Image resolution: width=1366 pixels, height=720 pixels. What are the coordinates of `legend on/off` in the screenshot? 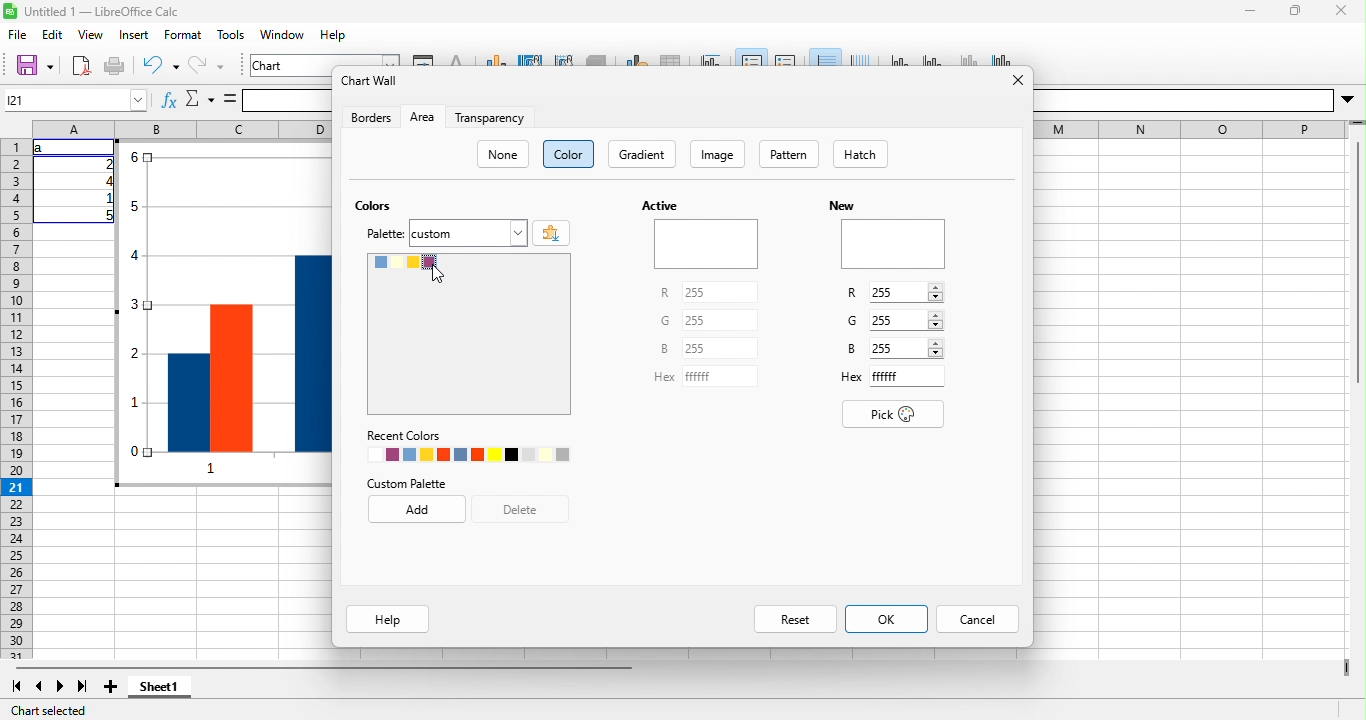 It's located at (752, 57).